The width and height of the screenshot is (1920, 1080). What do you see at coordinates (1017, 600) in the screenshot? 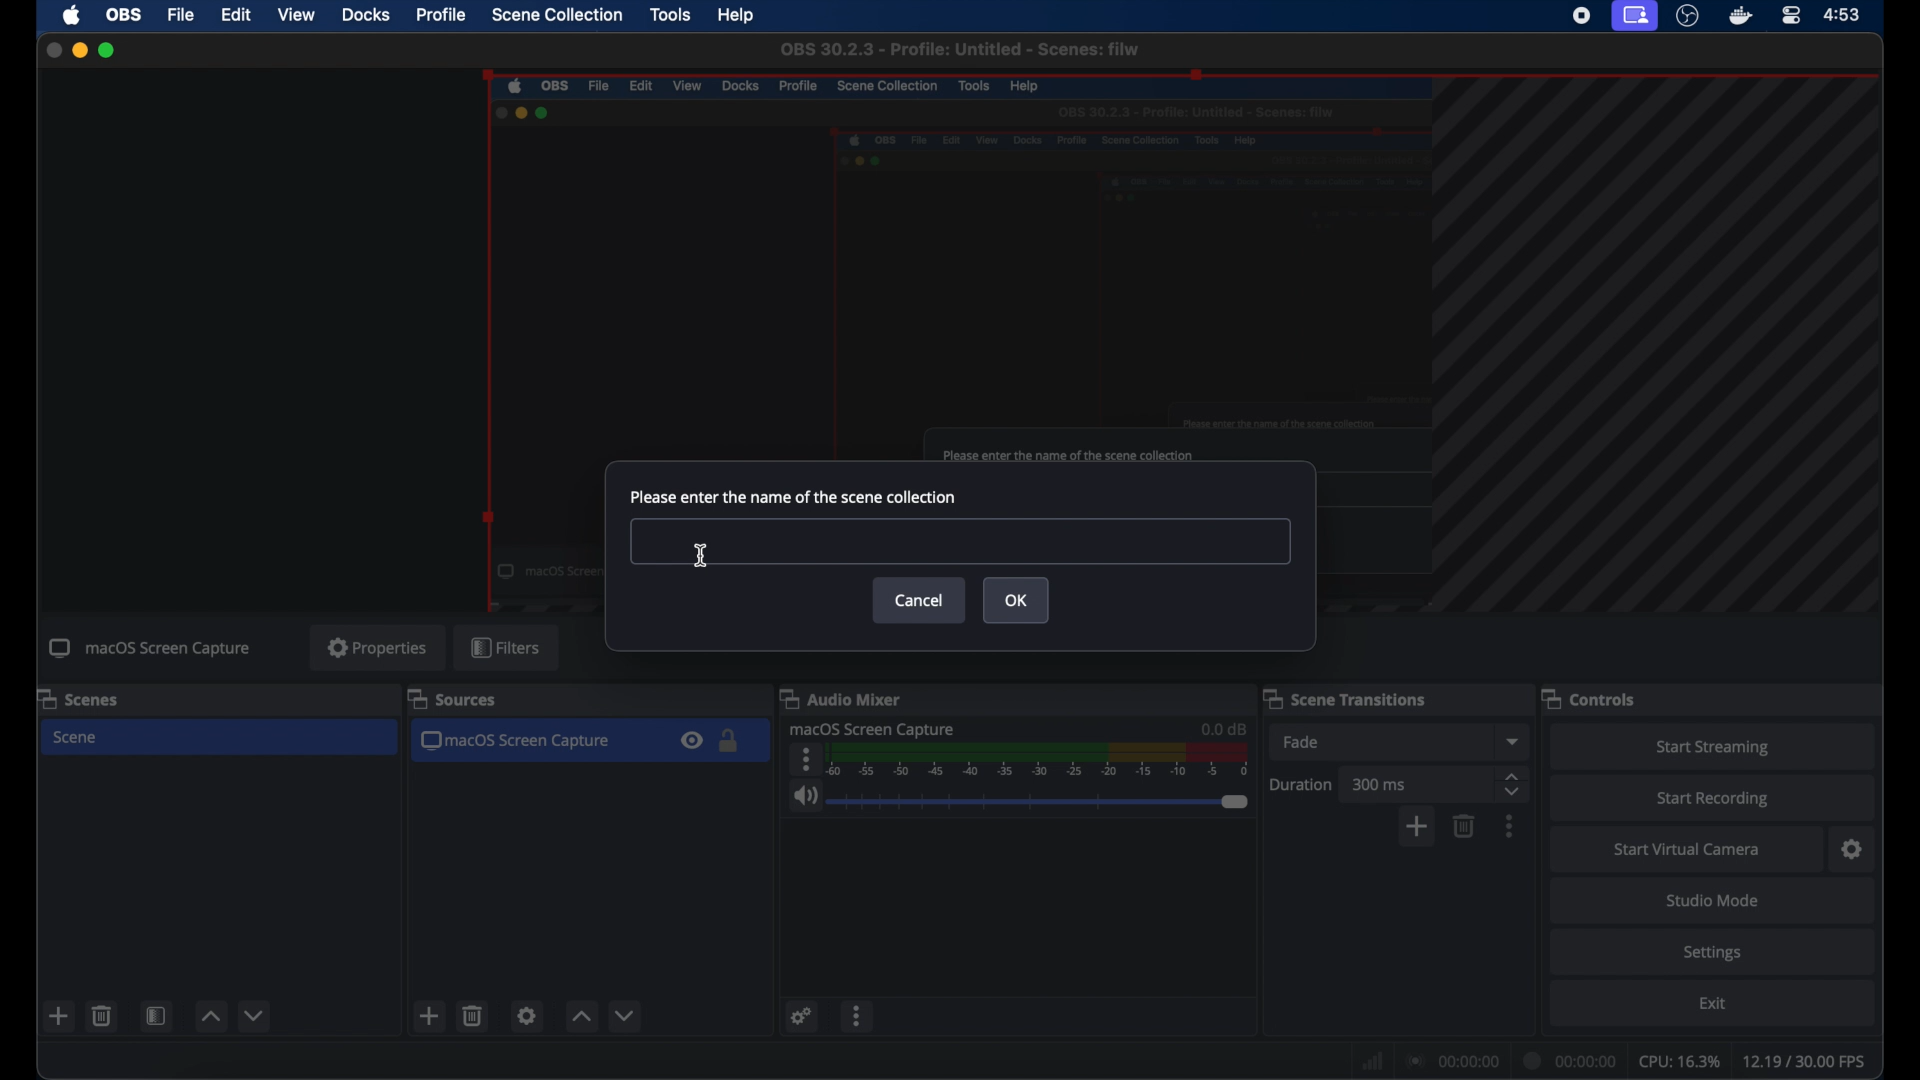
I see `ok` at bounding box center [1017, 600].